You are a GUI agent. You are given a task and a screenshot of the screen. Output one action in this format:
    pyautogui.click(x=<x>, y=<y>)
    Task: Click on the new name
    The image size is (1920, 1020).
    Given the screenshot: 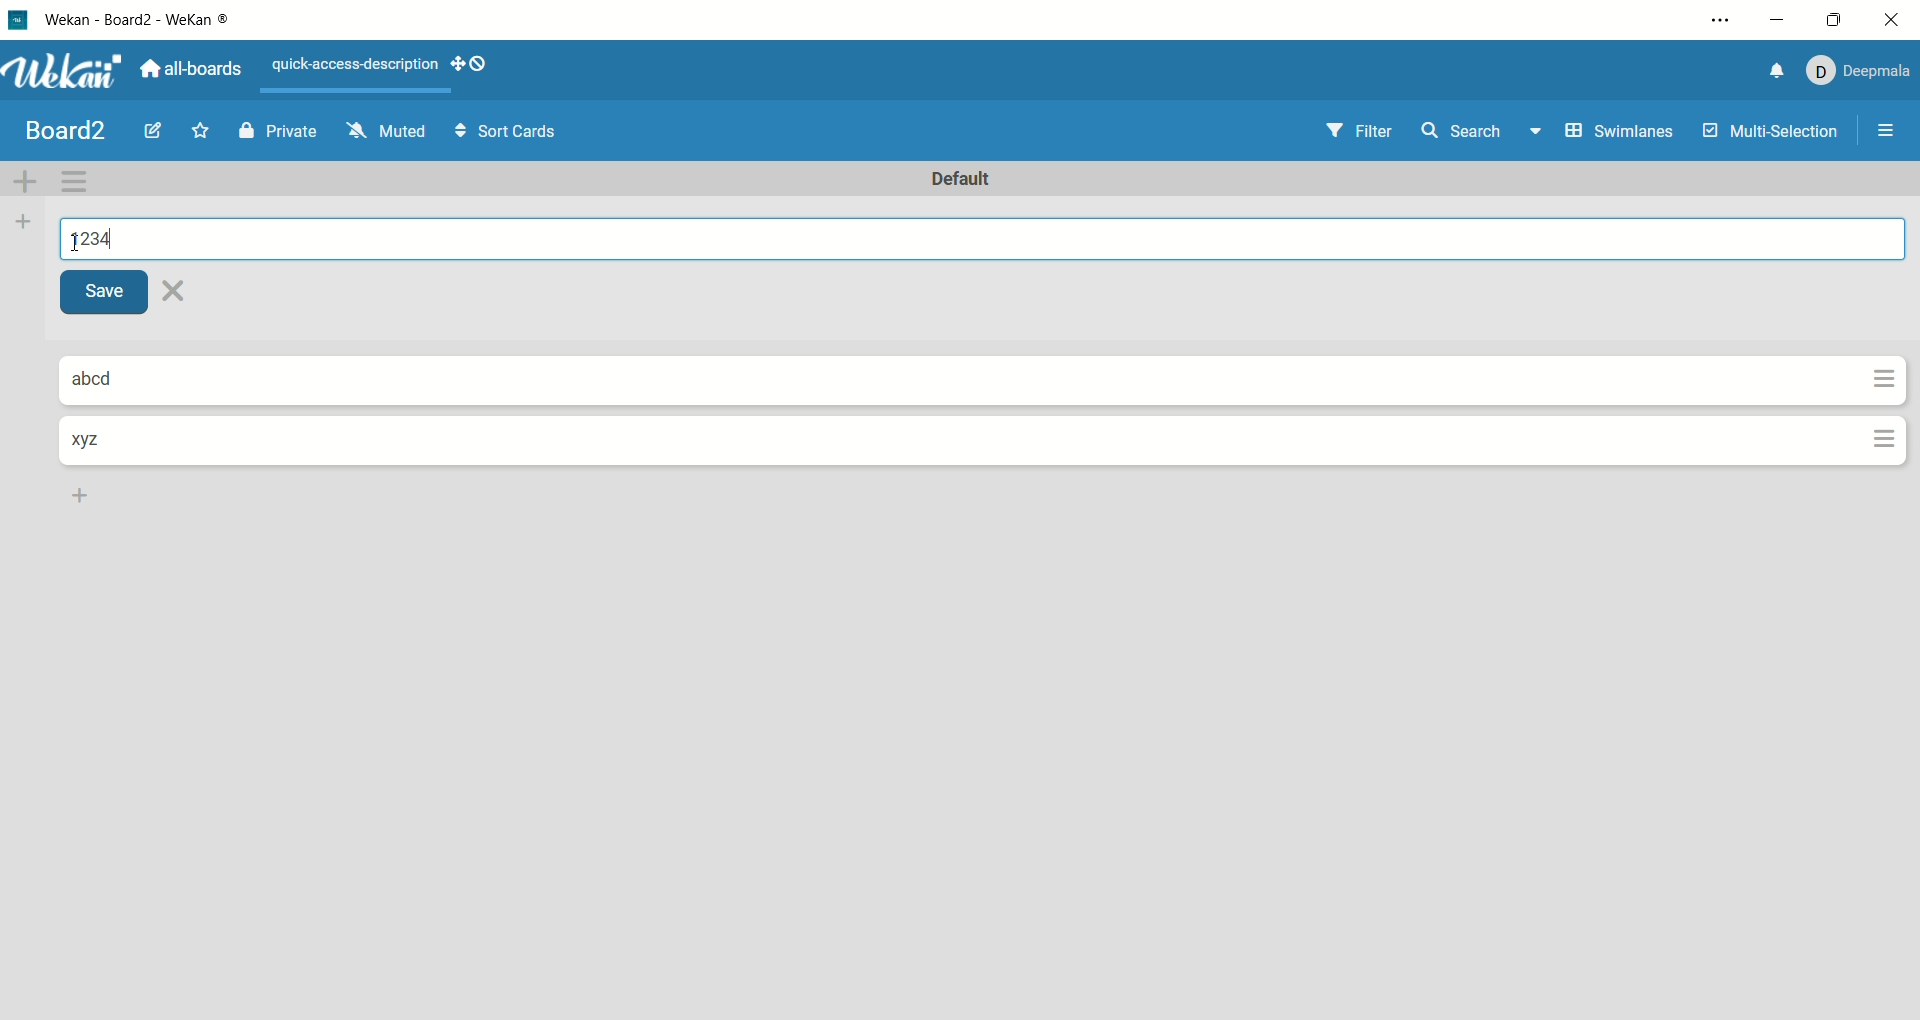 What is the action you would take?
    pyautogui.click(x=94, y=240)
    